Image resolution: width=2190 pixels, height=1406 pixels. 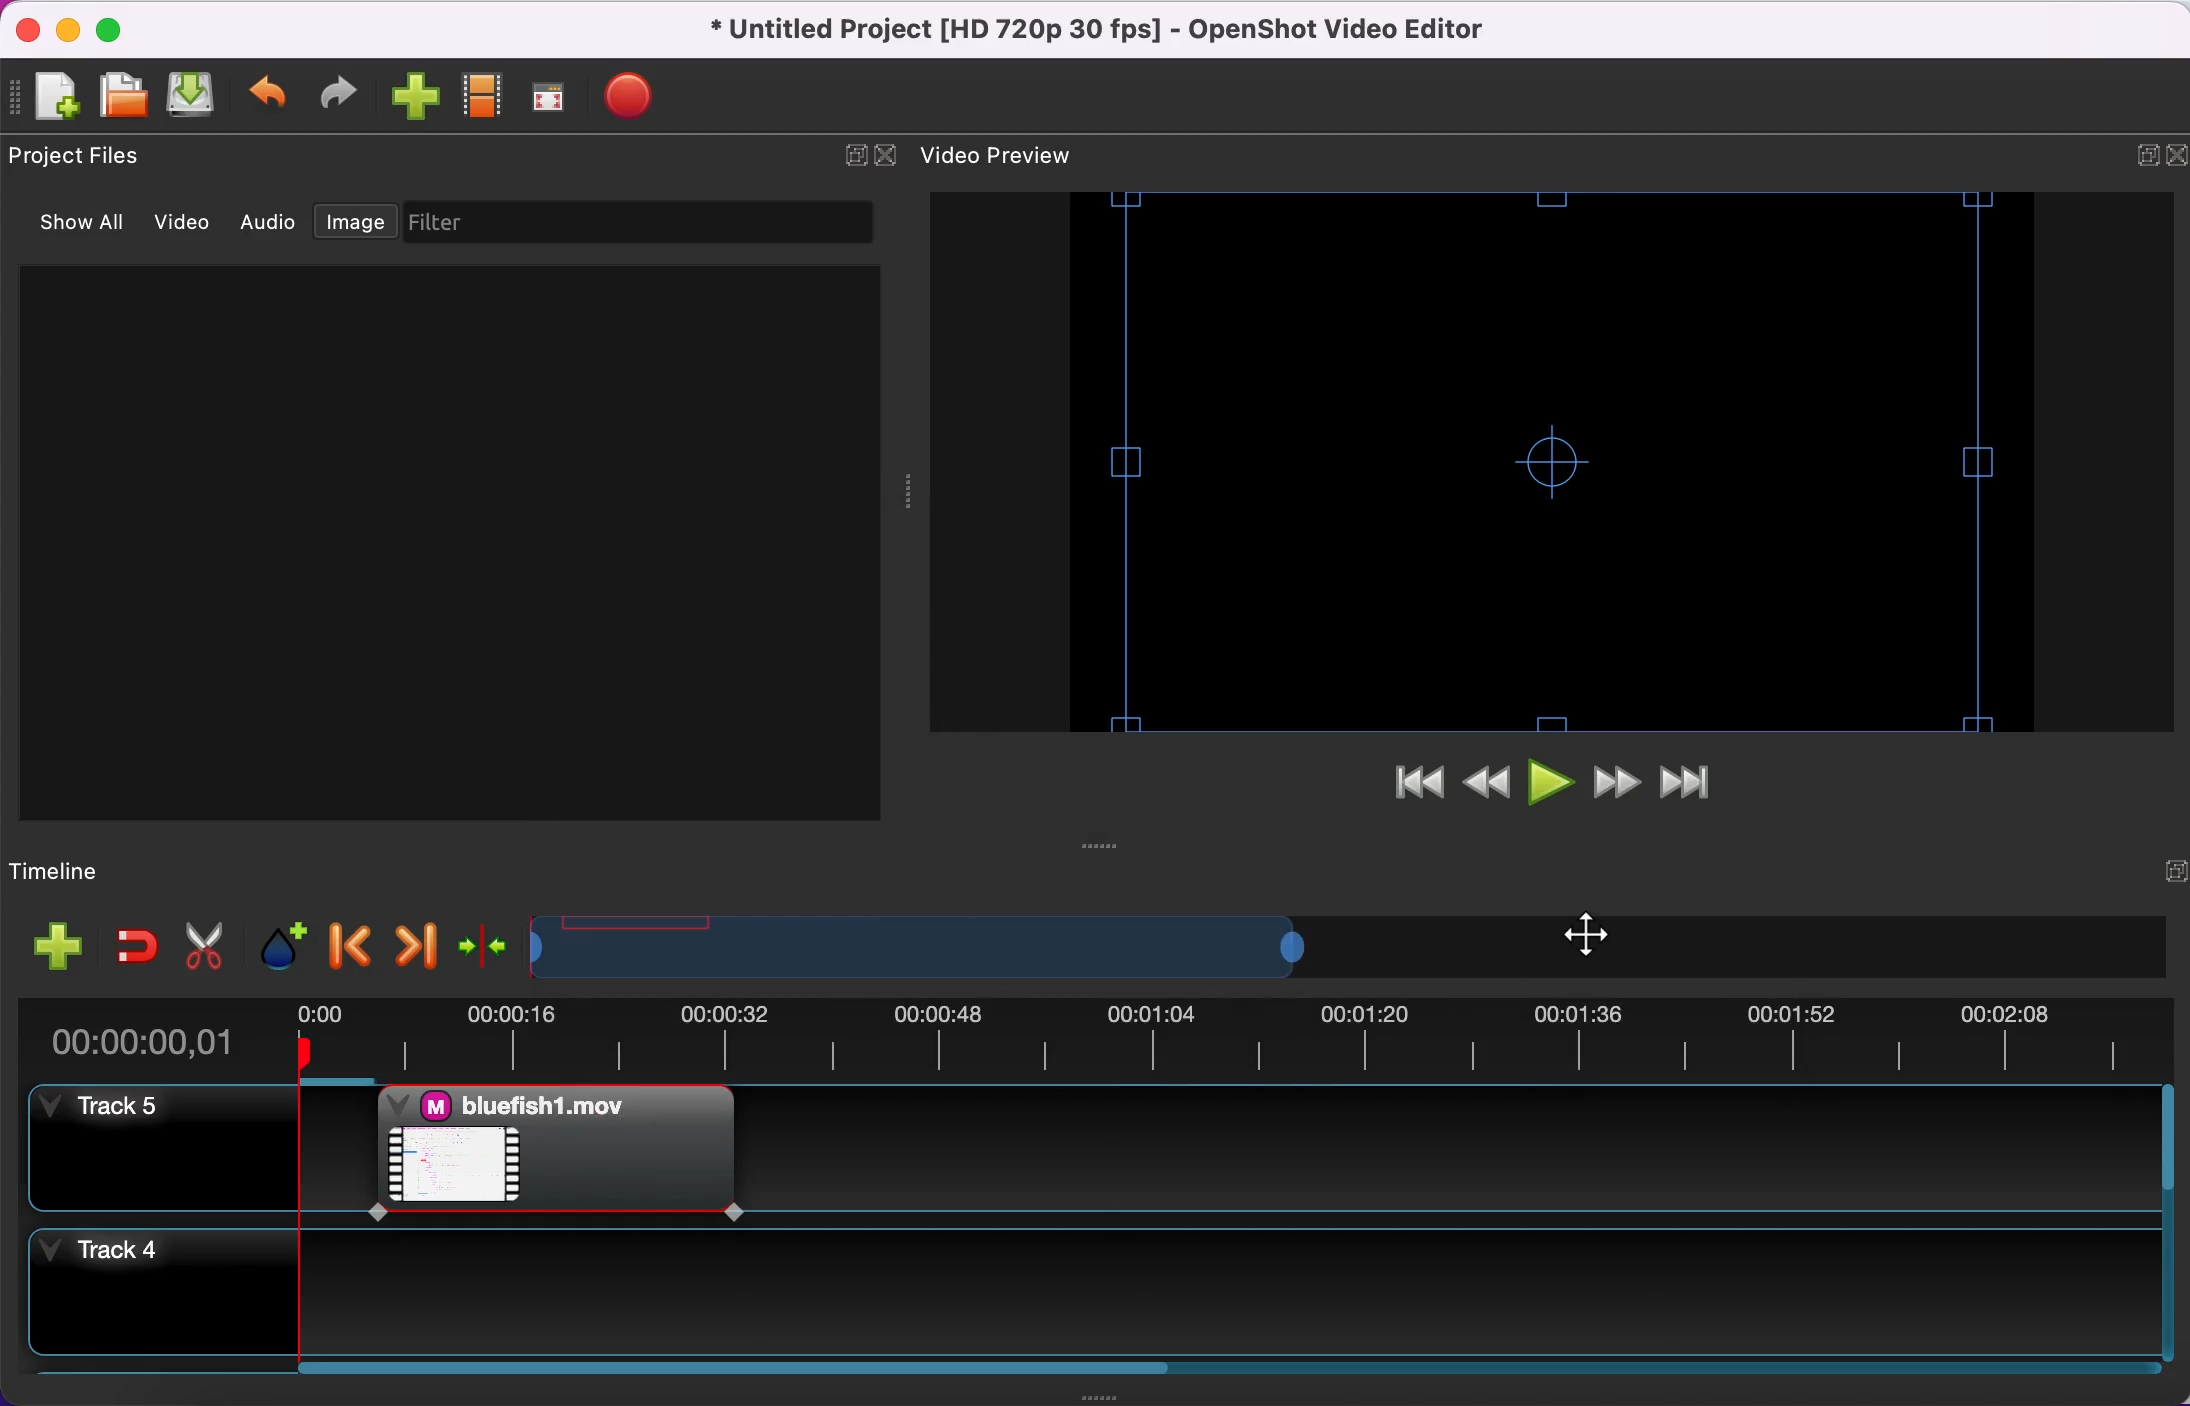 I want to click on audio, so click(x=270, y=226).